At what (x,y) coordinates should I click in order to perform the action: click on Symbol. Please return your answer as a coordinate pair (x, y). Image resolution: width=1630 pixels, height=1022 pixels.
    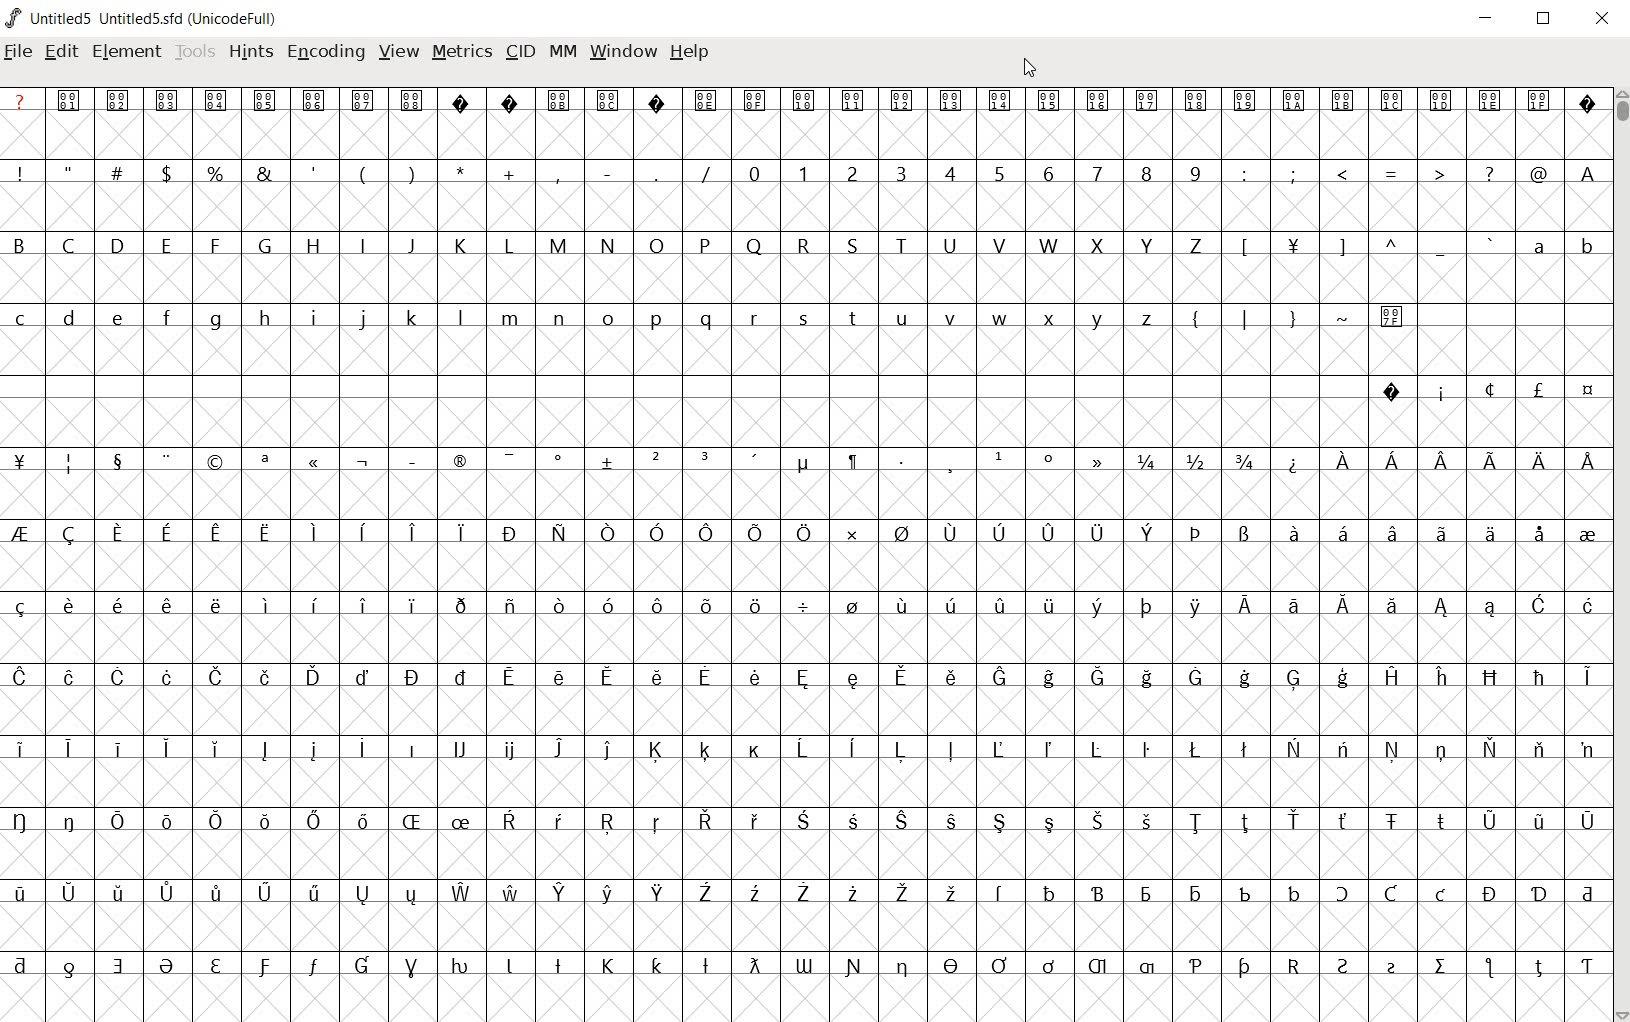
    Looking at the image, I should click on (1492, 610).